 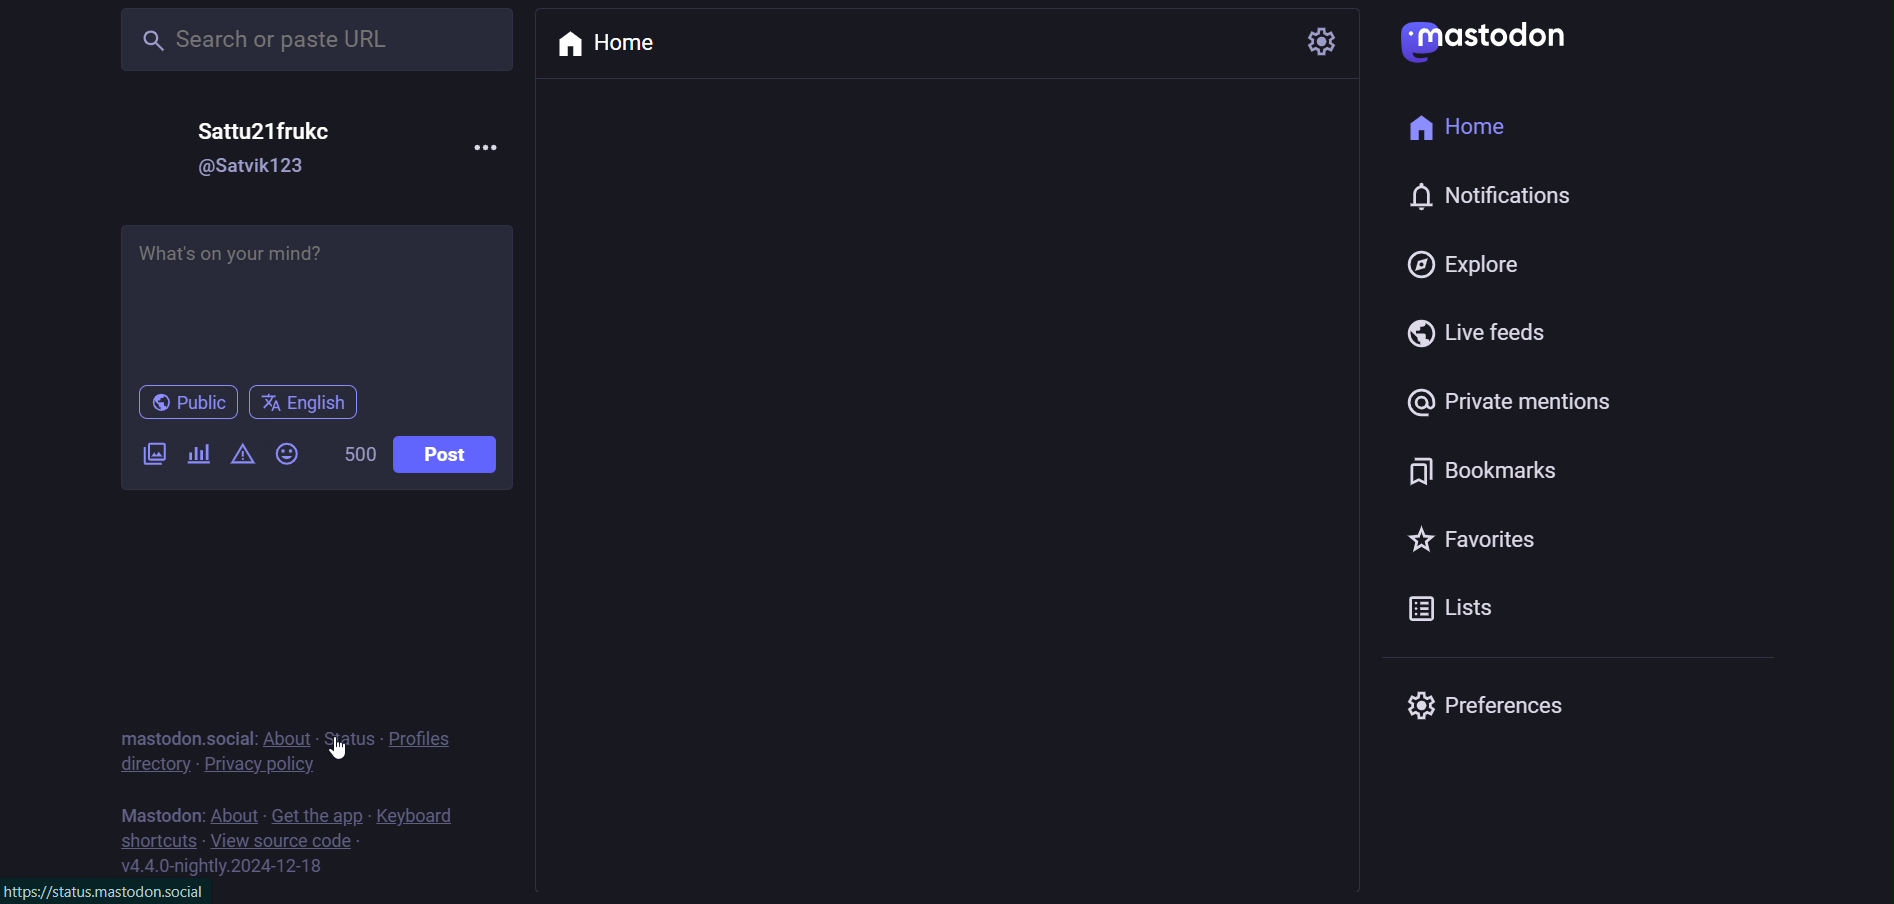 I want to click on image/video, so click(x=149, y=457).